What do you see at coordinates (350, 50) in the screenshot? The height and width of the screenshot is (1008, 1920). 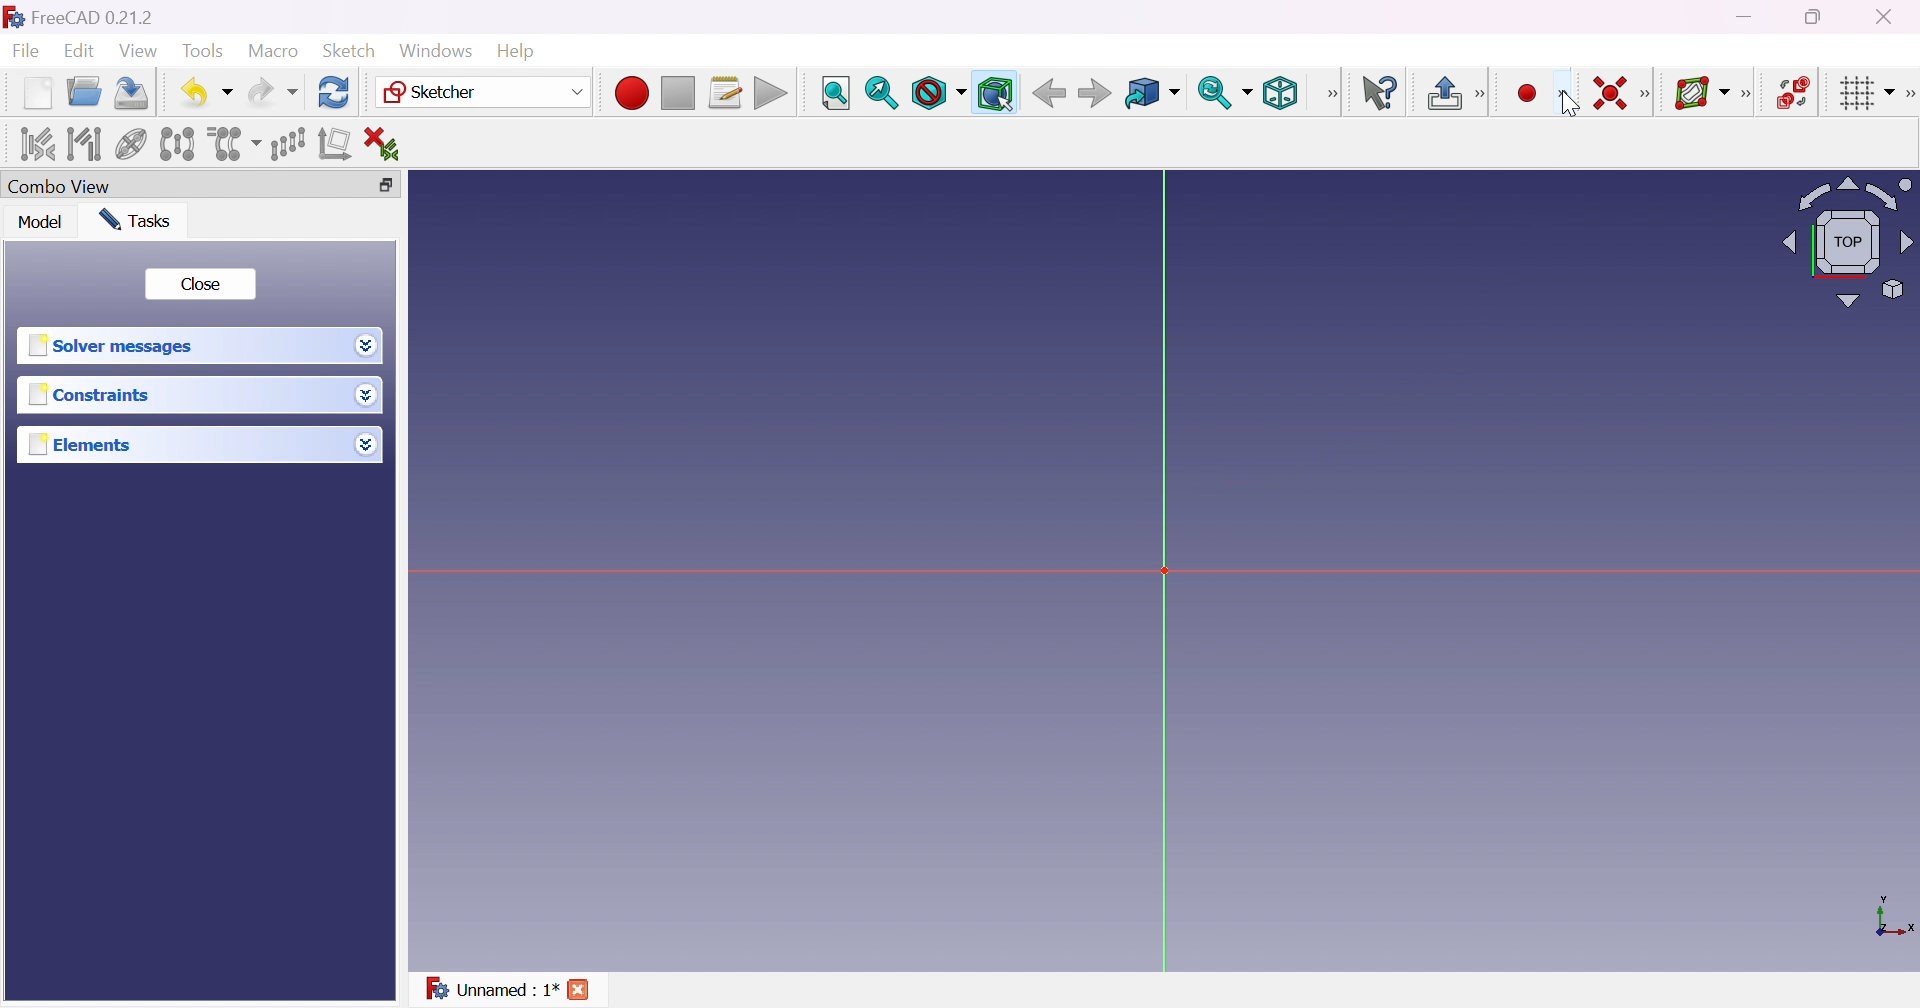 I see `Sketch` at bounding box center [350, 50].